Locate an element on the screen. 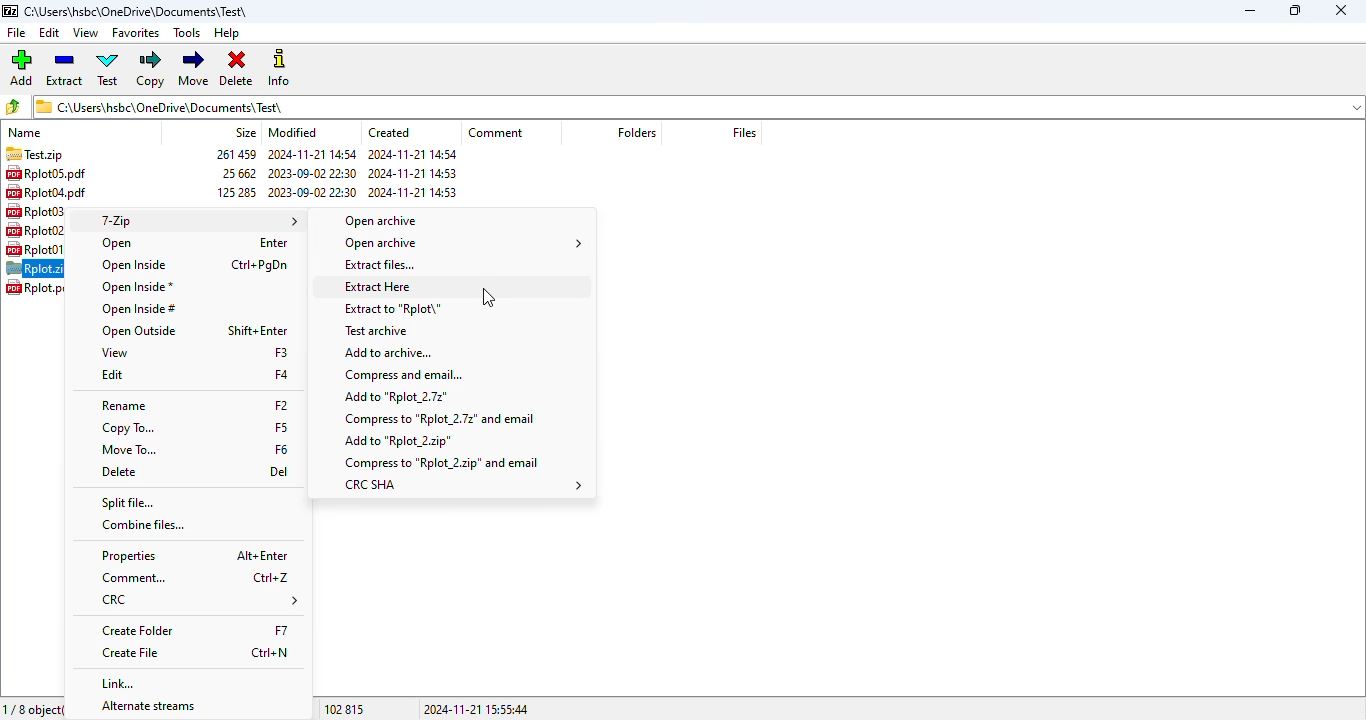 The height and width of the screenshot is (720, 1366). shortcut for create folder is located at coordinates (281, 628).